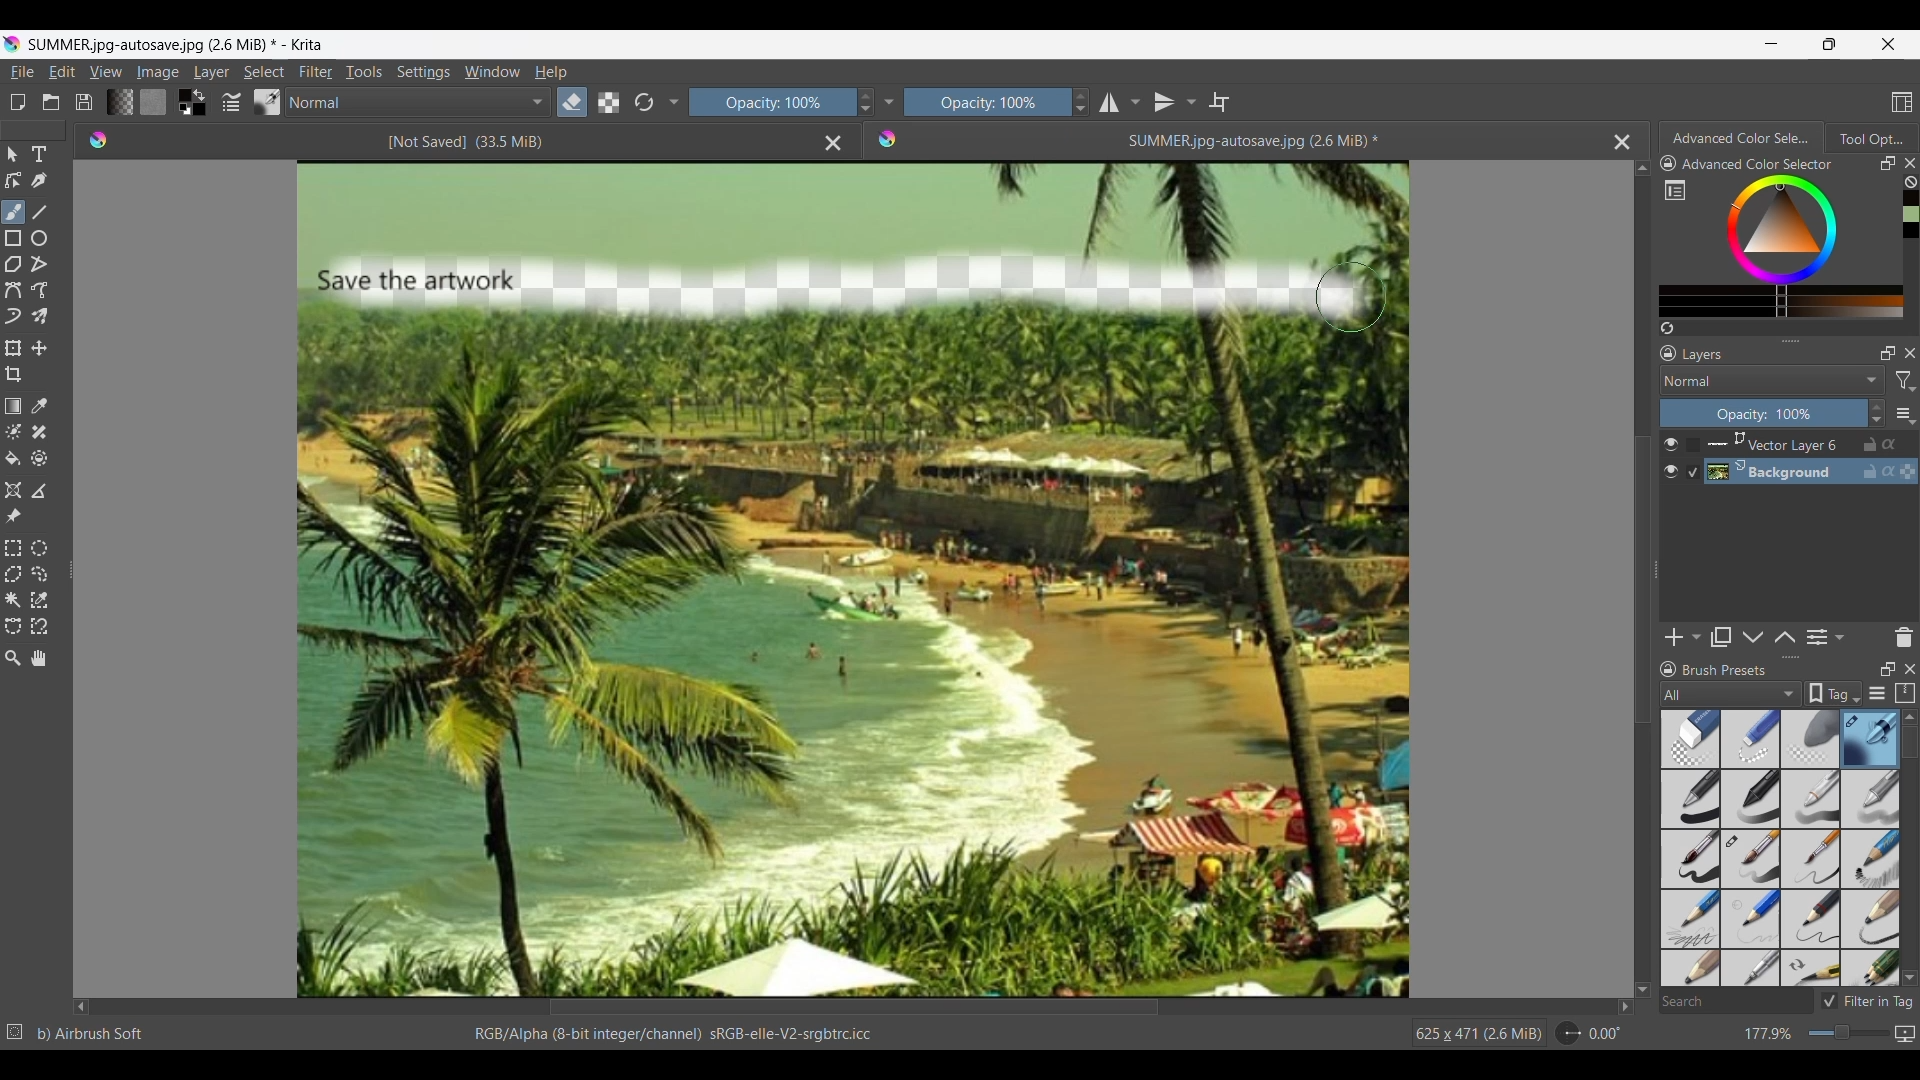  I want to click on Ellipse tool, so click(39, 238).